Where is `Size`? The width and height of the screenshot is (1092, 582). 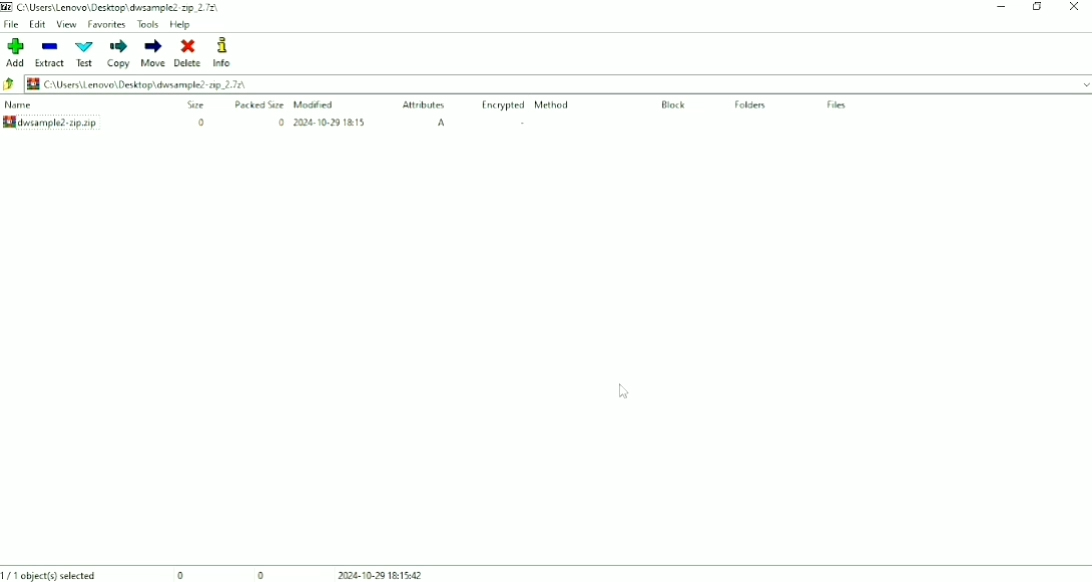 Size is located at coordinates (195, 105).